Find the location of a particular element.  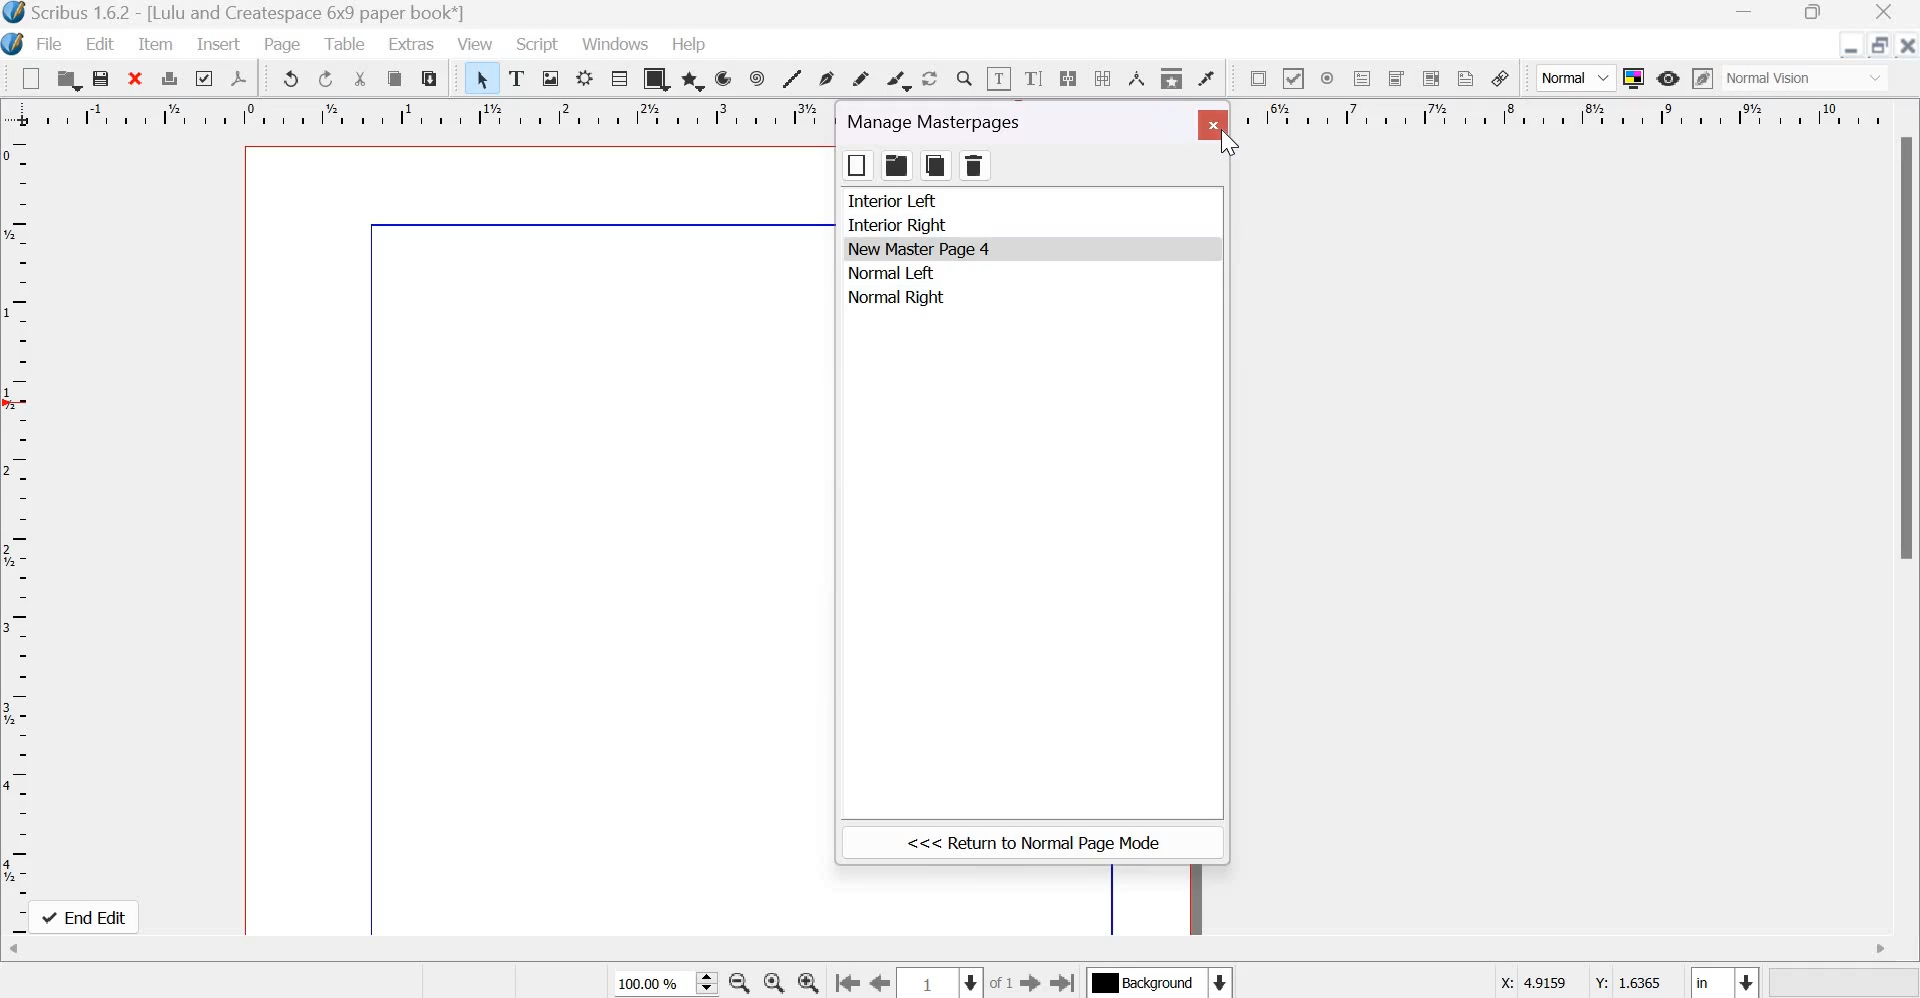

open is located at coordinates (69, 80).